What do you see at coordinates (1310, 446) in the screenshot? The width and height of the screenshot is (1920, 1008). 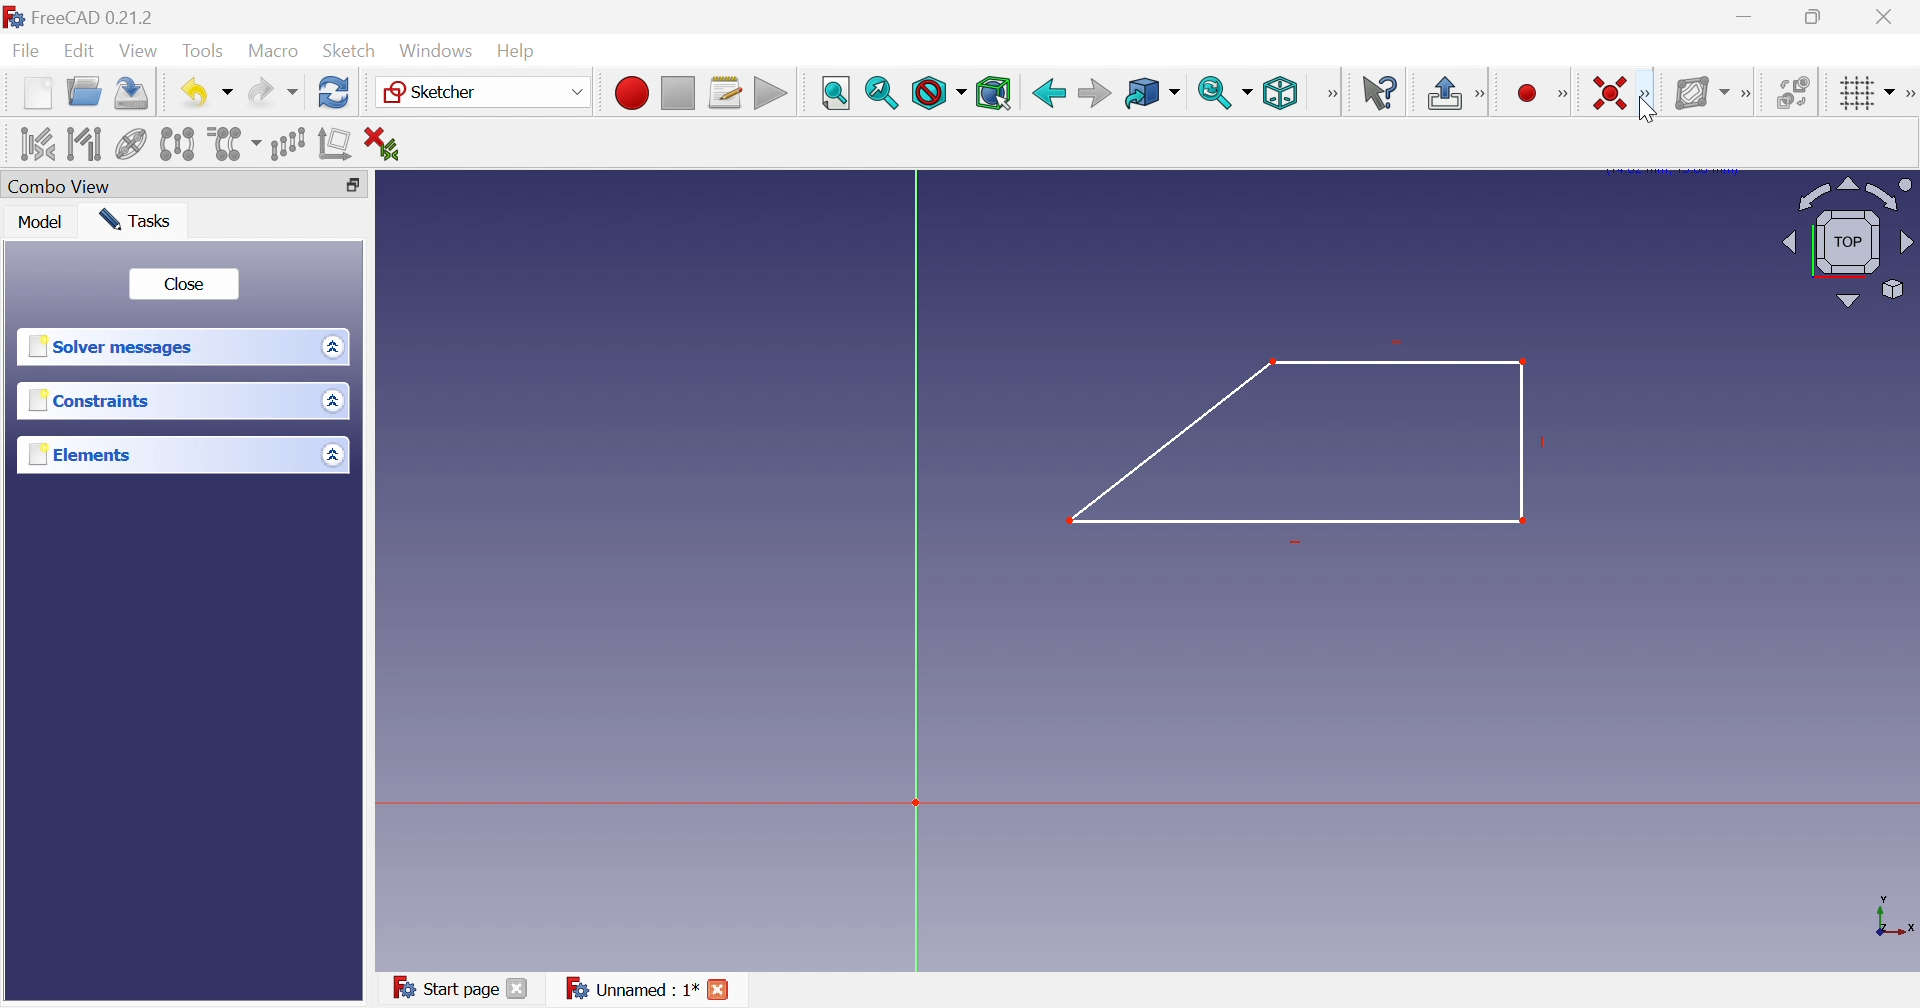 I see `Polyline` at bounding box center [1310, 446].